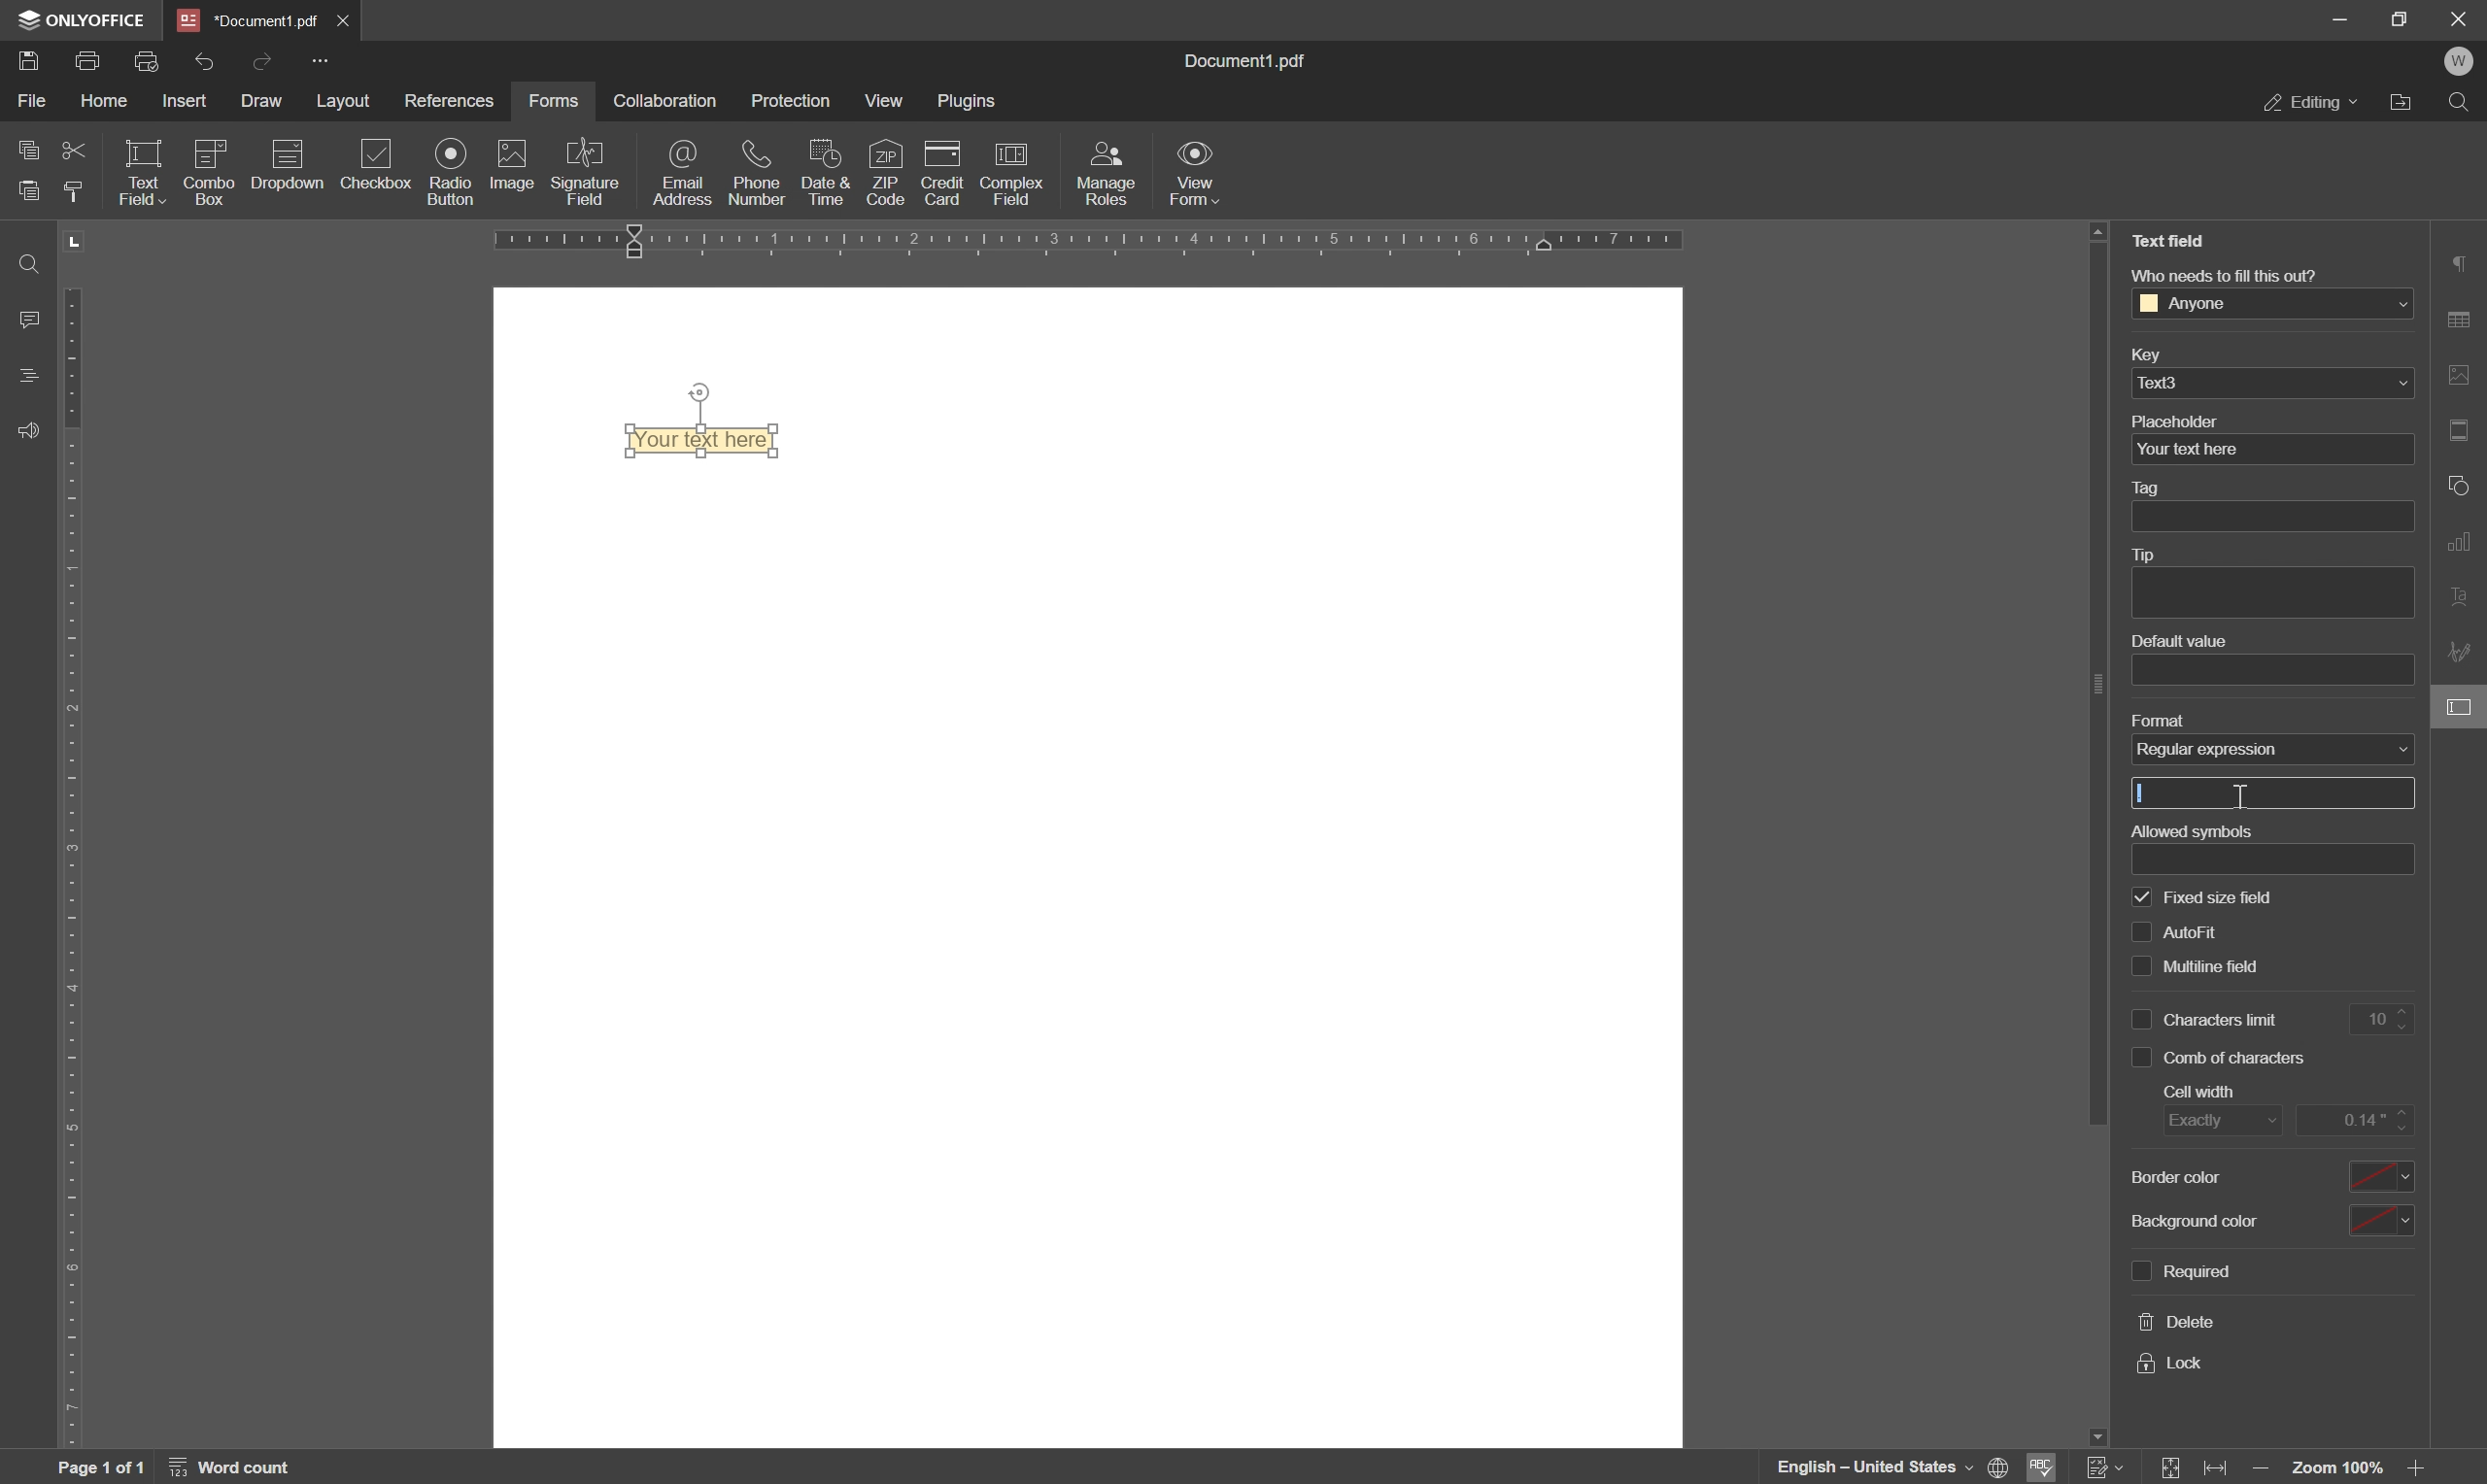  What do you see at coordinates (30, 101) in the screenshot?
I see `file` at bounding box center [30, 101].